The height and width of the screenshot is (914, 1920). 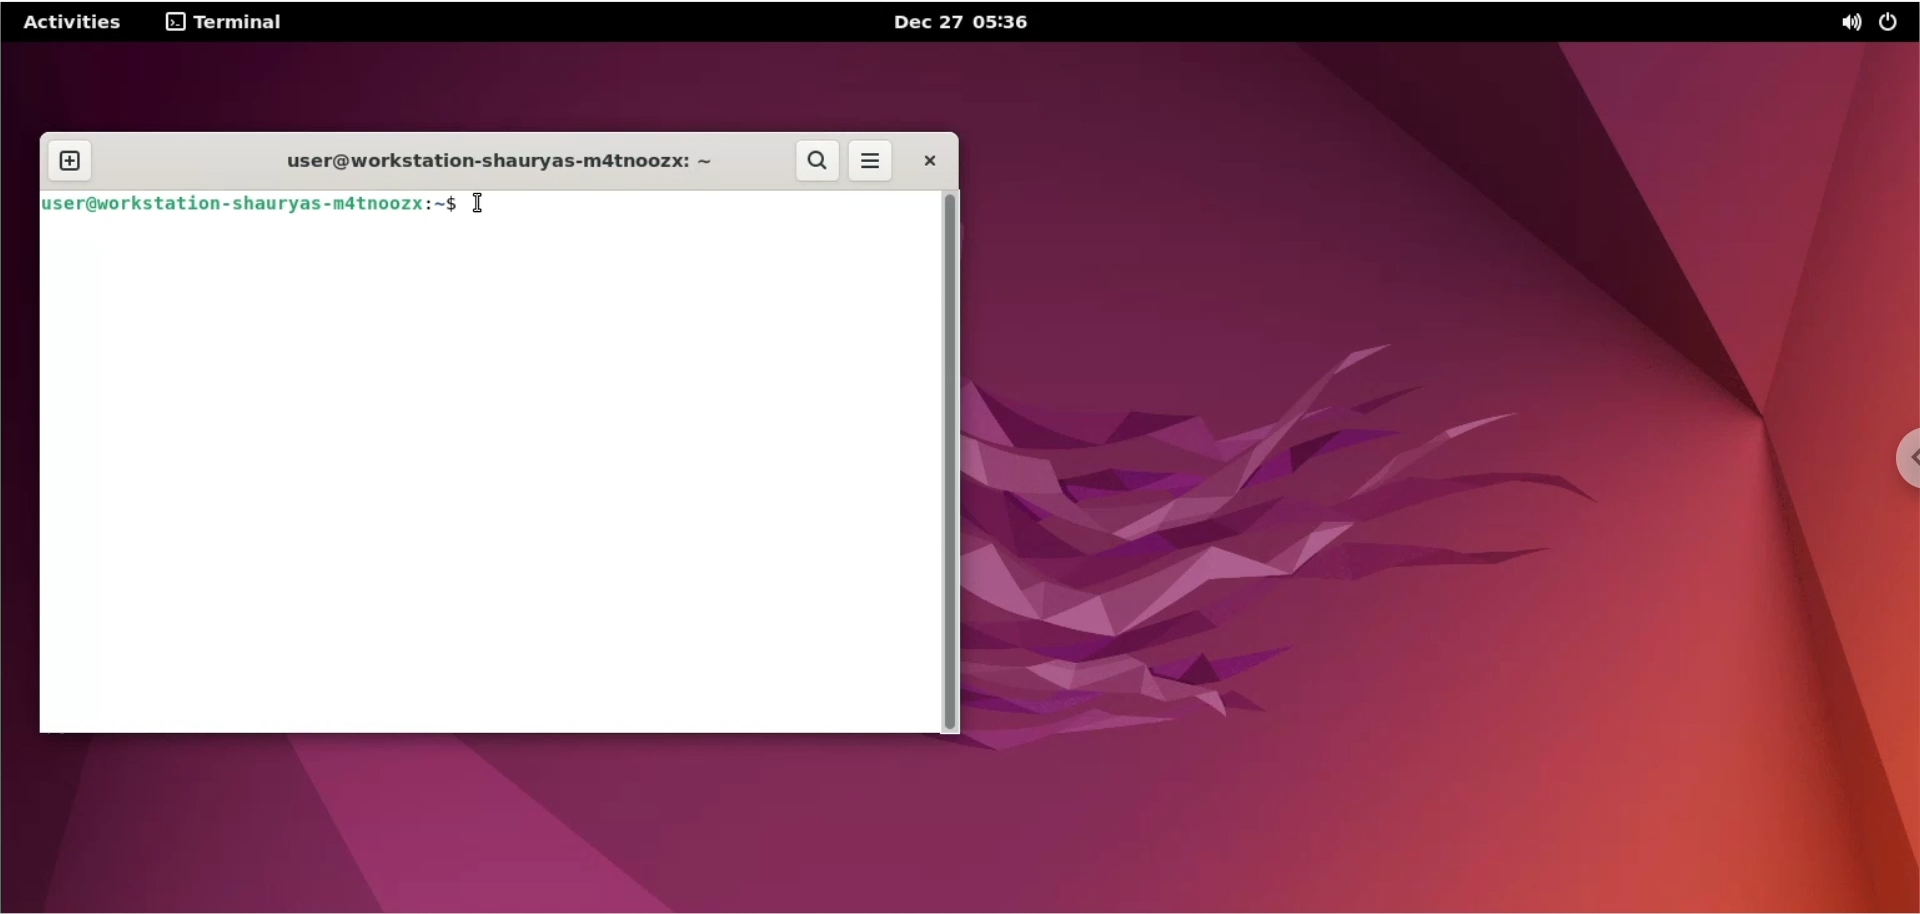 What do you see at coordinates (248, 202) in the screenshot?
I see `user@workstation-shauryas-m4tnoozx: ~$` at bounding box center [248, 202].